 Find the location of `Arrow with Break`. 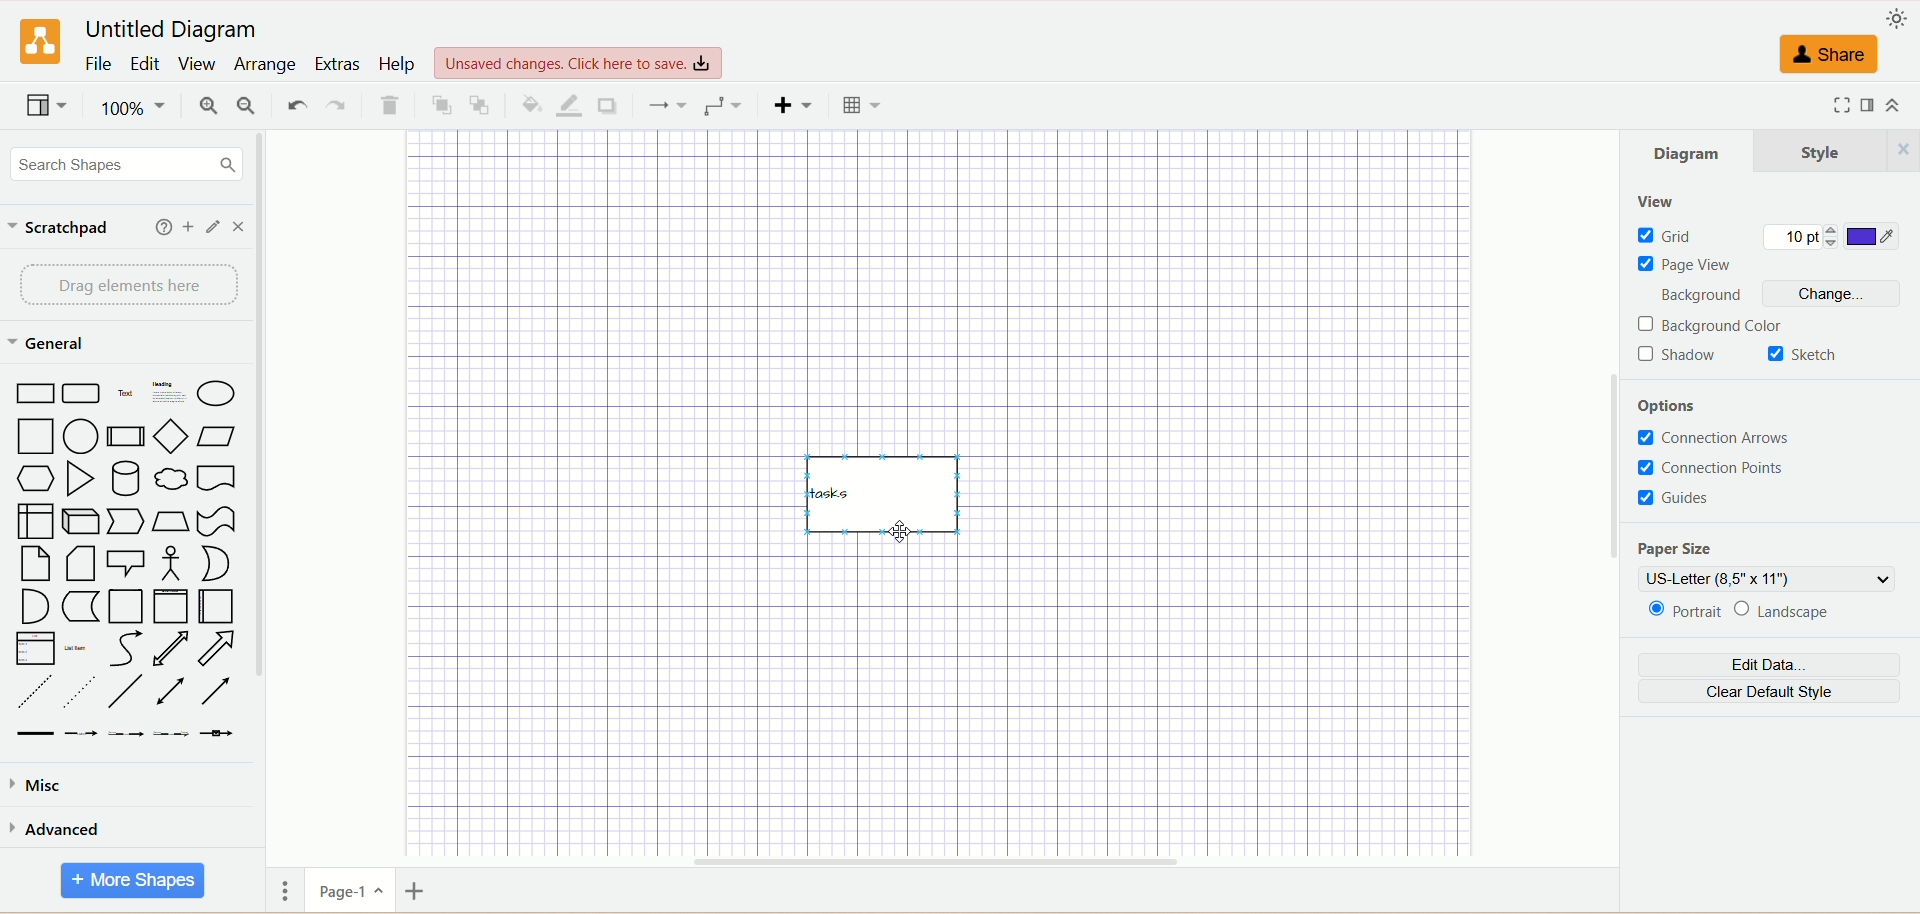

Arrow with Break is located at coordinates (82, 734).